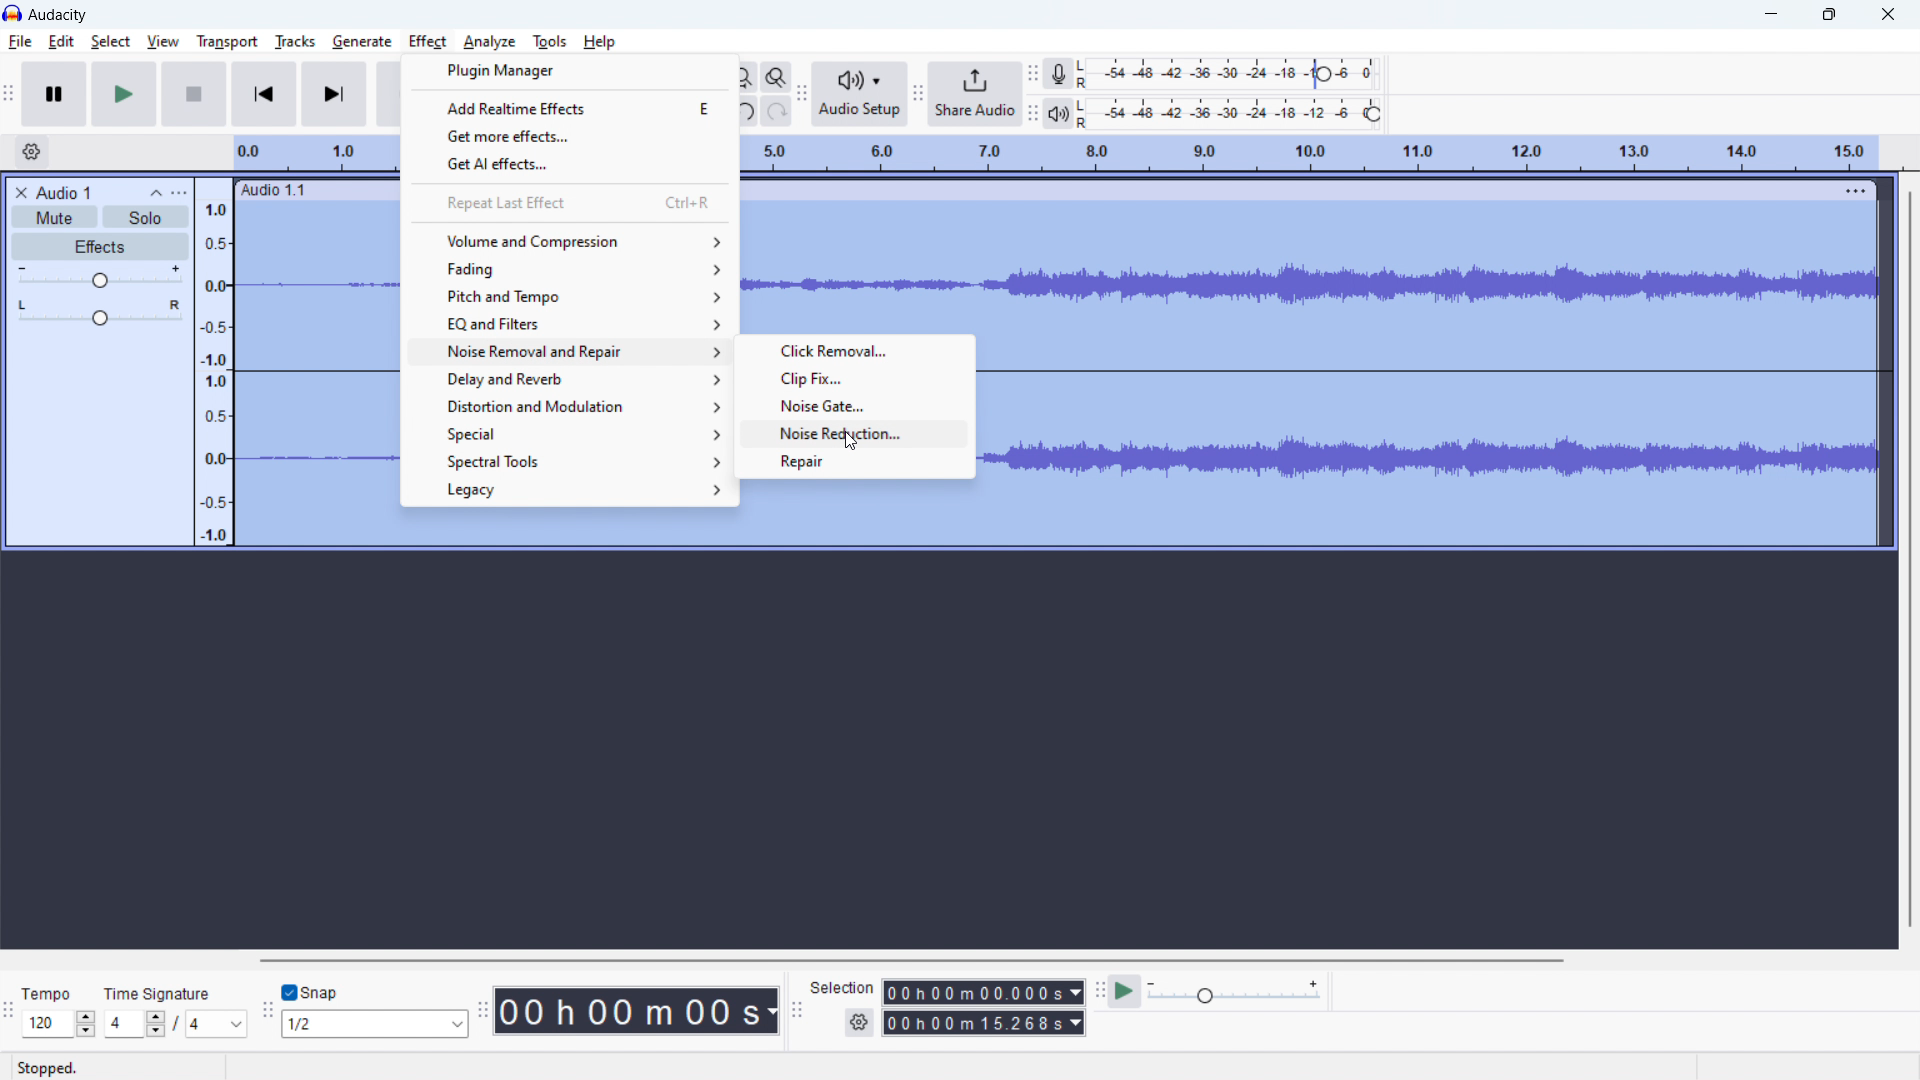 This screenshot has width=1920, height=1080. Describe the element at coordinates (855, 464) in the screenshot. I see `repair` at that location.